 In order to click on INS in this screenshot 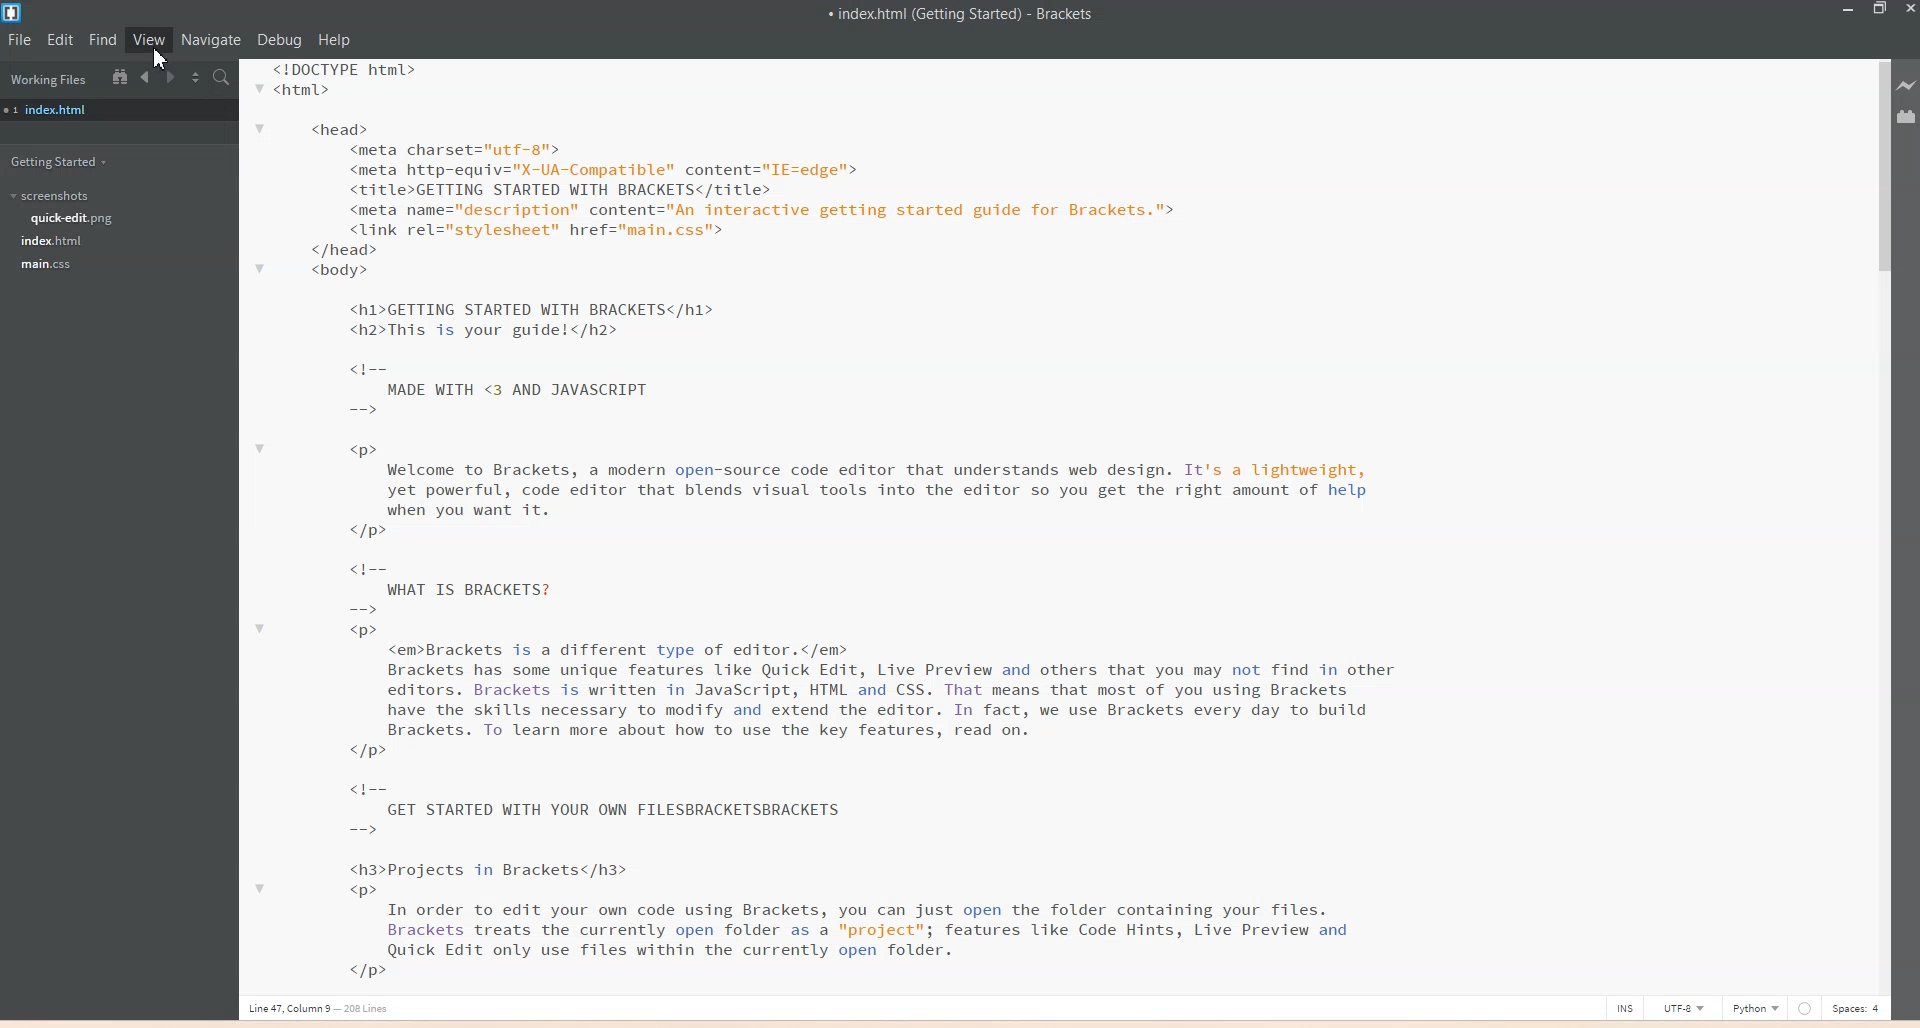, I will do `click(1625, 1007)`.